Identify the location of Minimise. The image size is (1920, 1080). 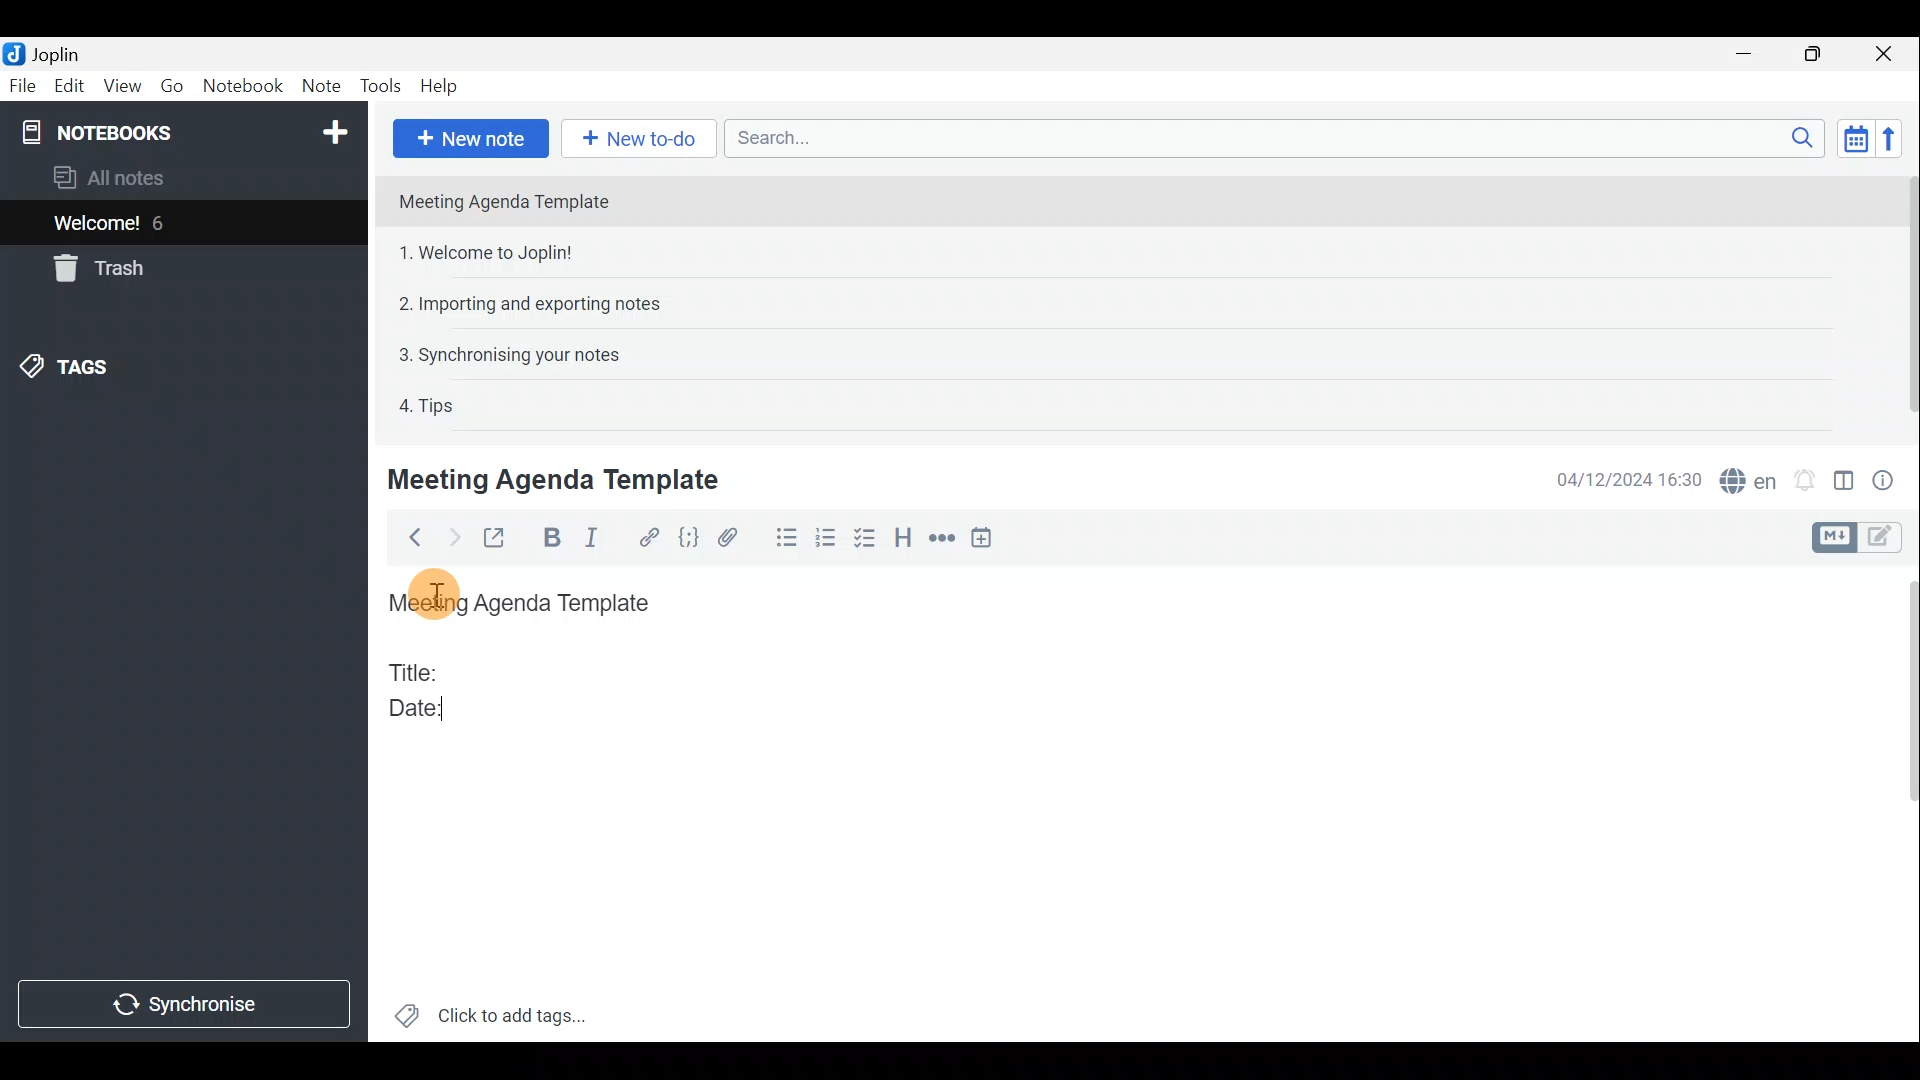
(1747, 53).